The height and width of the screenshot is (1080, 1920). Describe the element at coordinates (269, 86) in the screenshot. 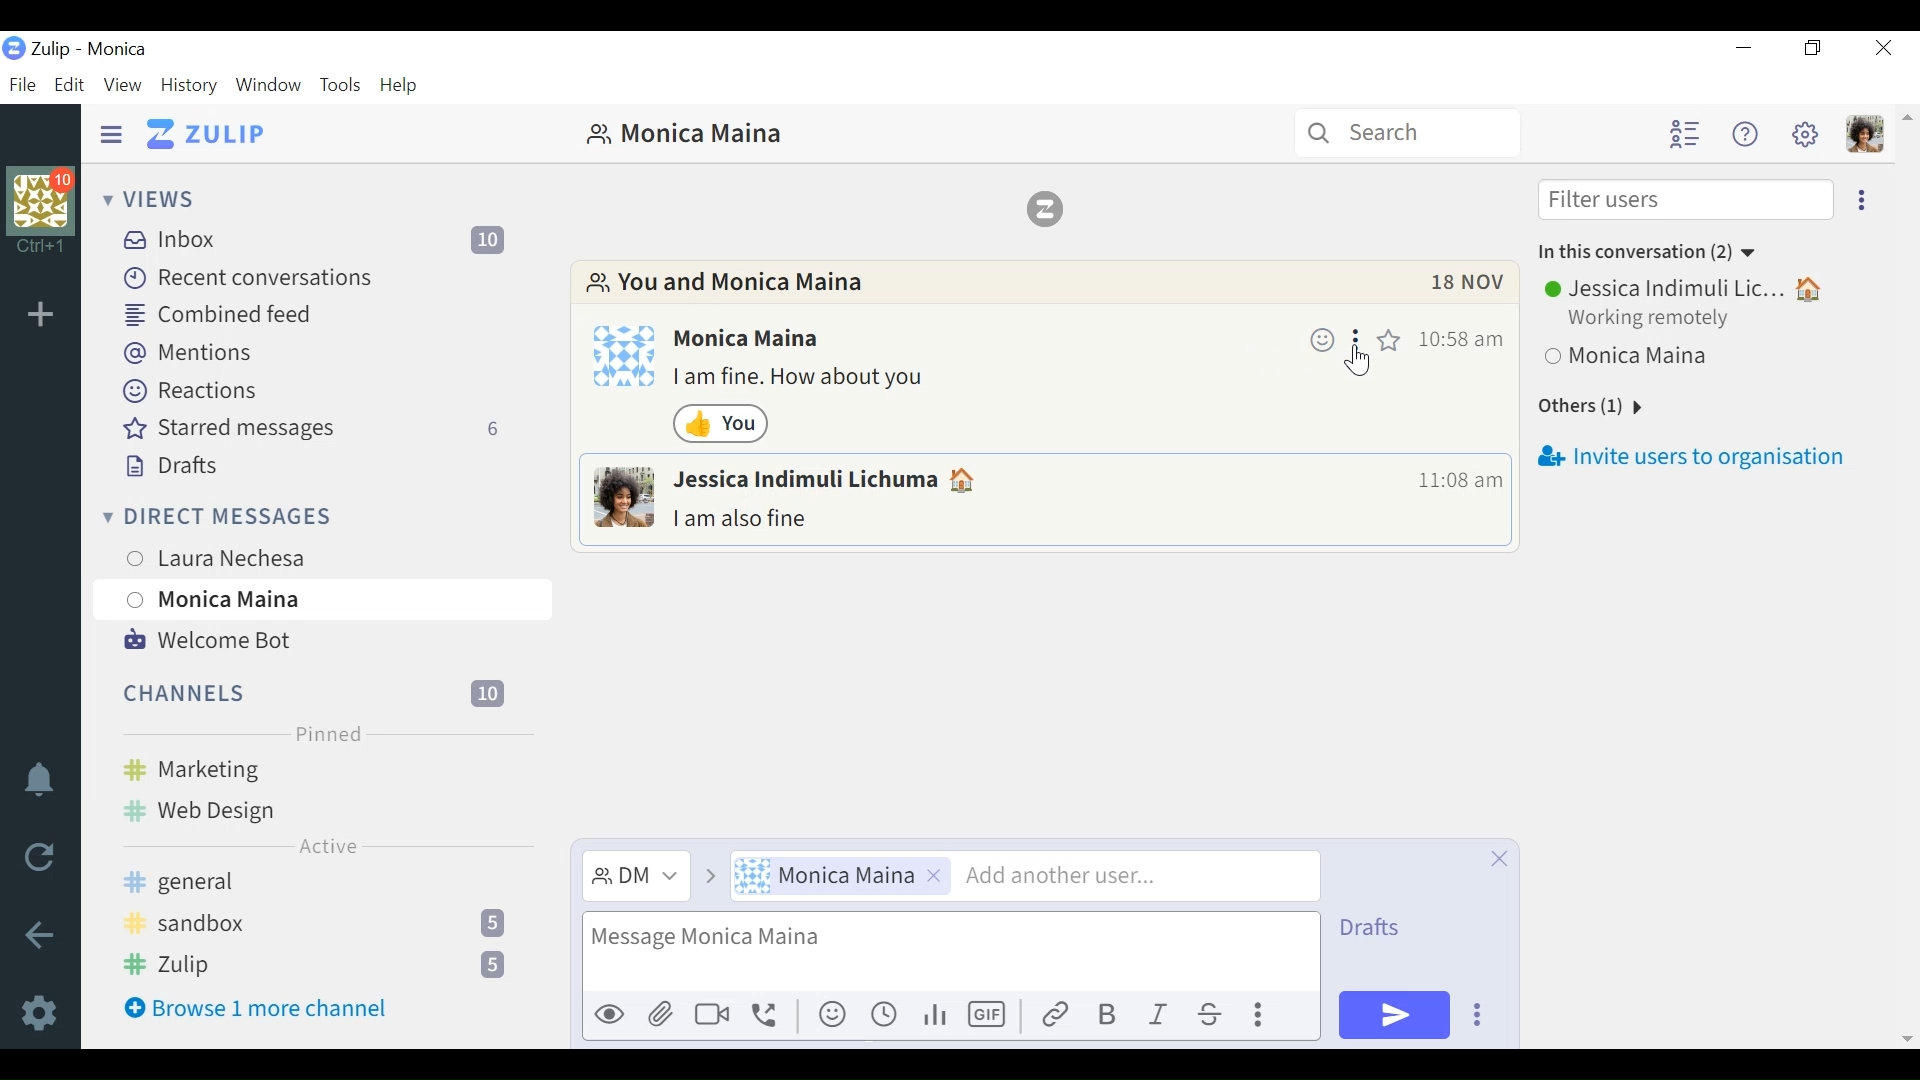

I see `Window` at that location.